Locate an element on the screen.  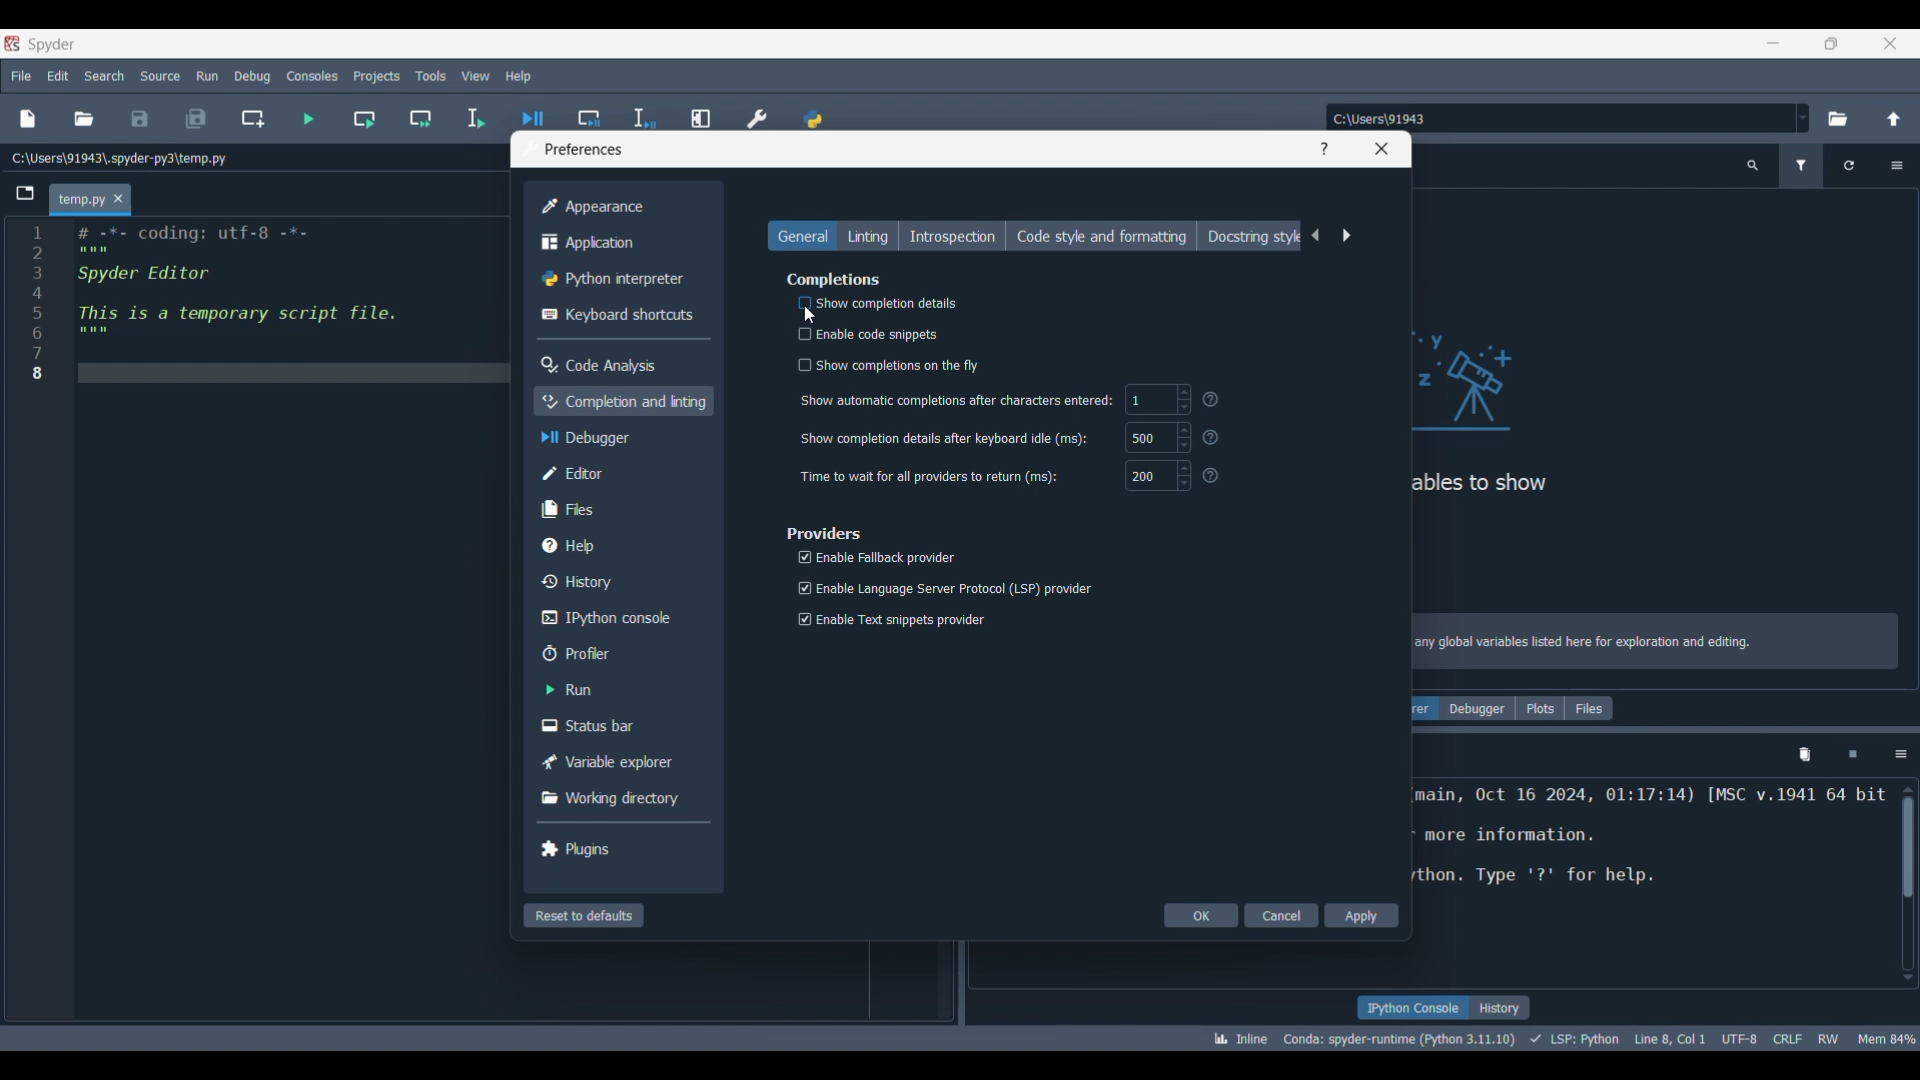
Cancel is located at coordinates (1281, 915).